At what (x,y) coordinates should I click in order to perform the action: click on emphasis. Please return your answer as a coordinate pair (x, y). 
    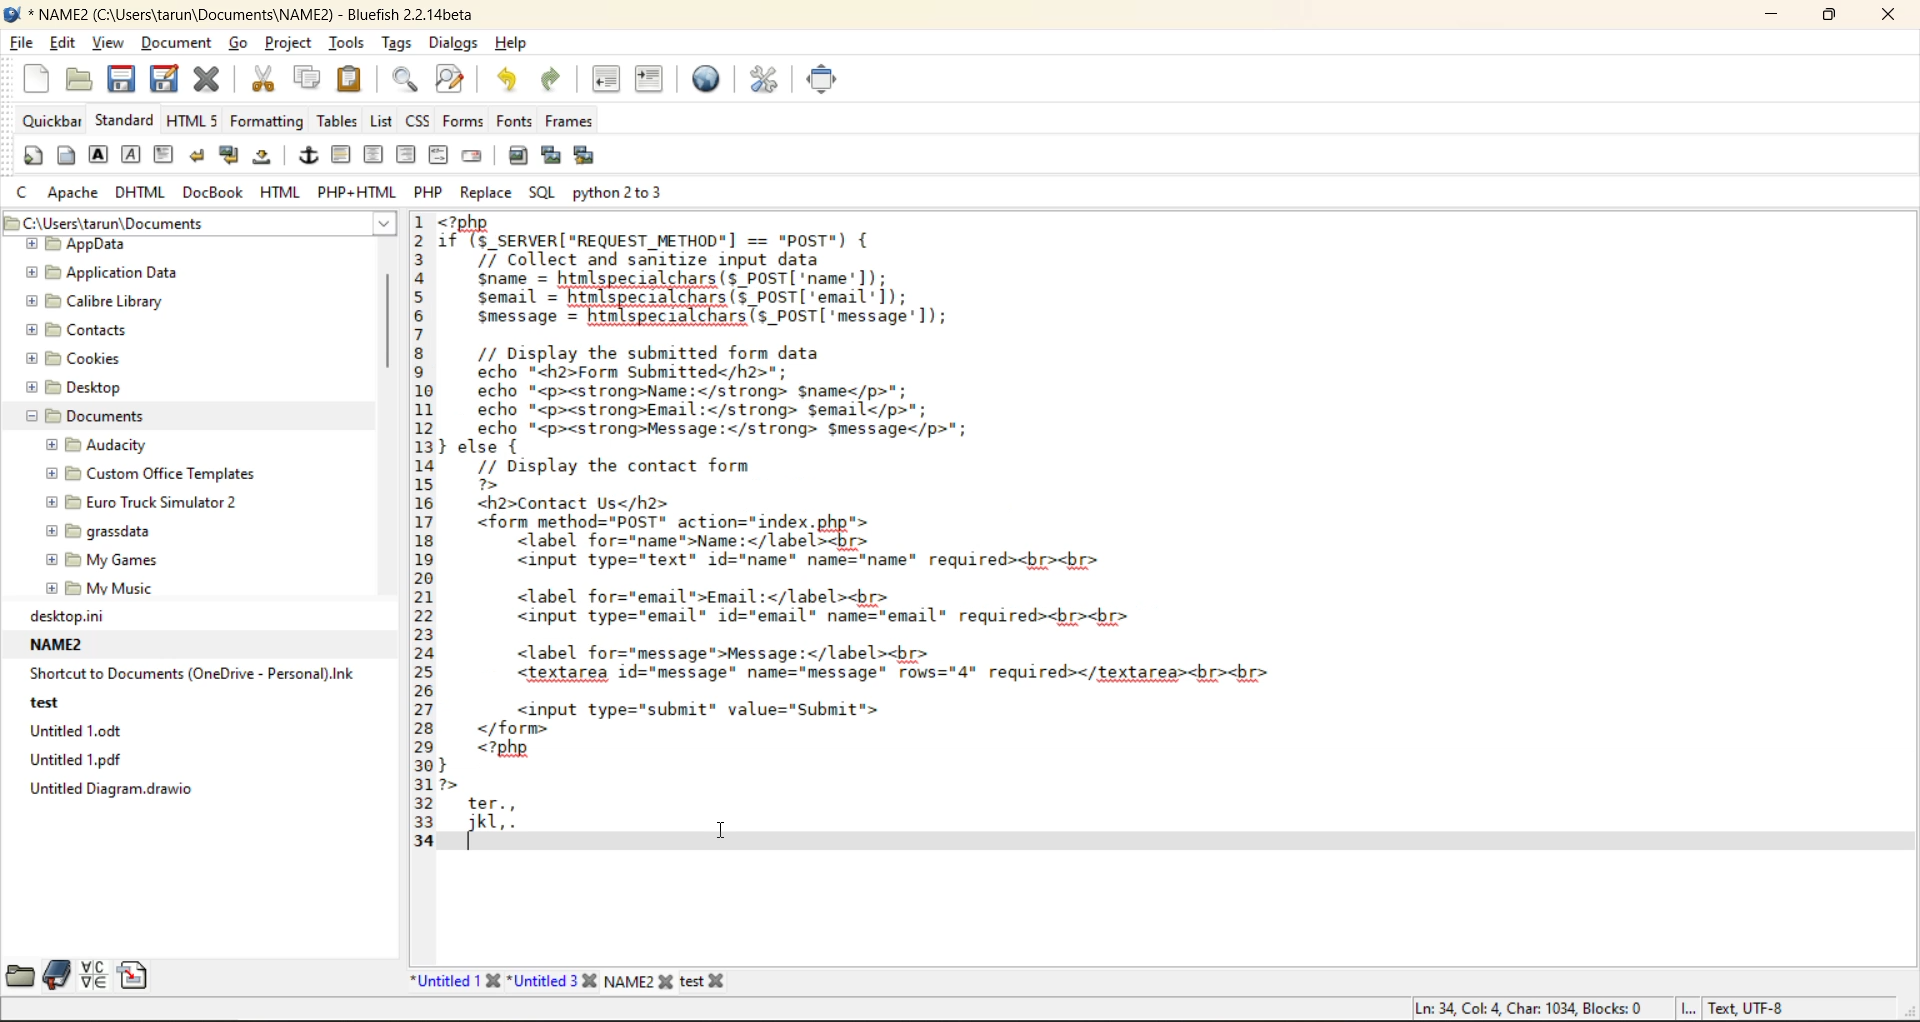
    Looking at the image, I should click on (131, 155).